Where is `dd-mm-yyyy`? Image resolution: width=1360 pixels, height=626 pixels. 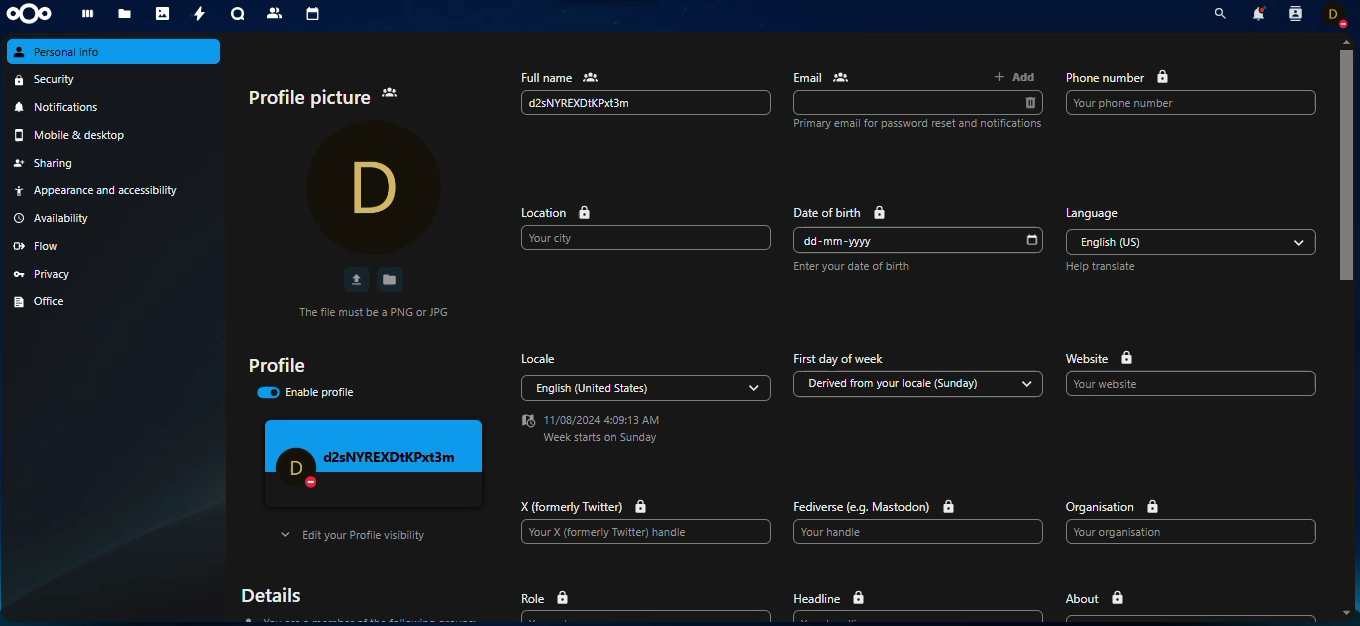
dd-mm-yyyy is located at coordinates (907, 240).